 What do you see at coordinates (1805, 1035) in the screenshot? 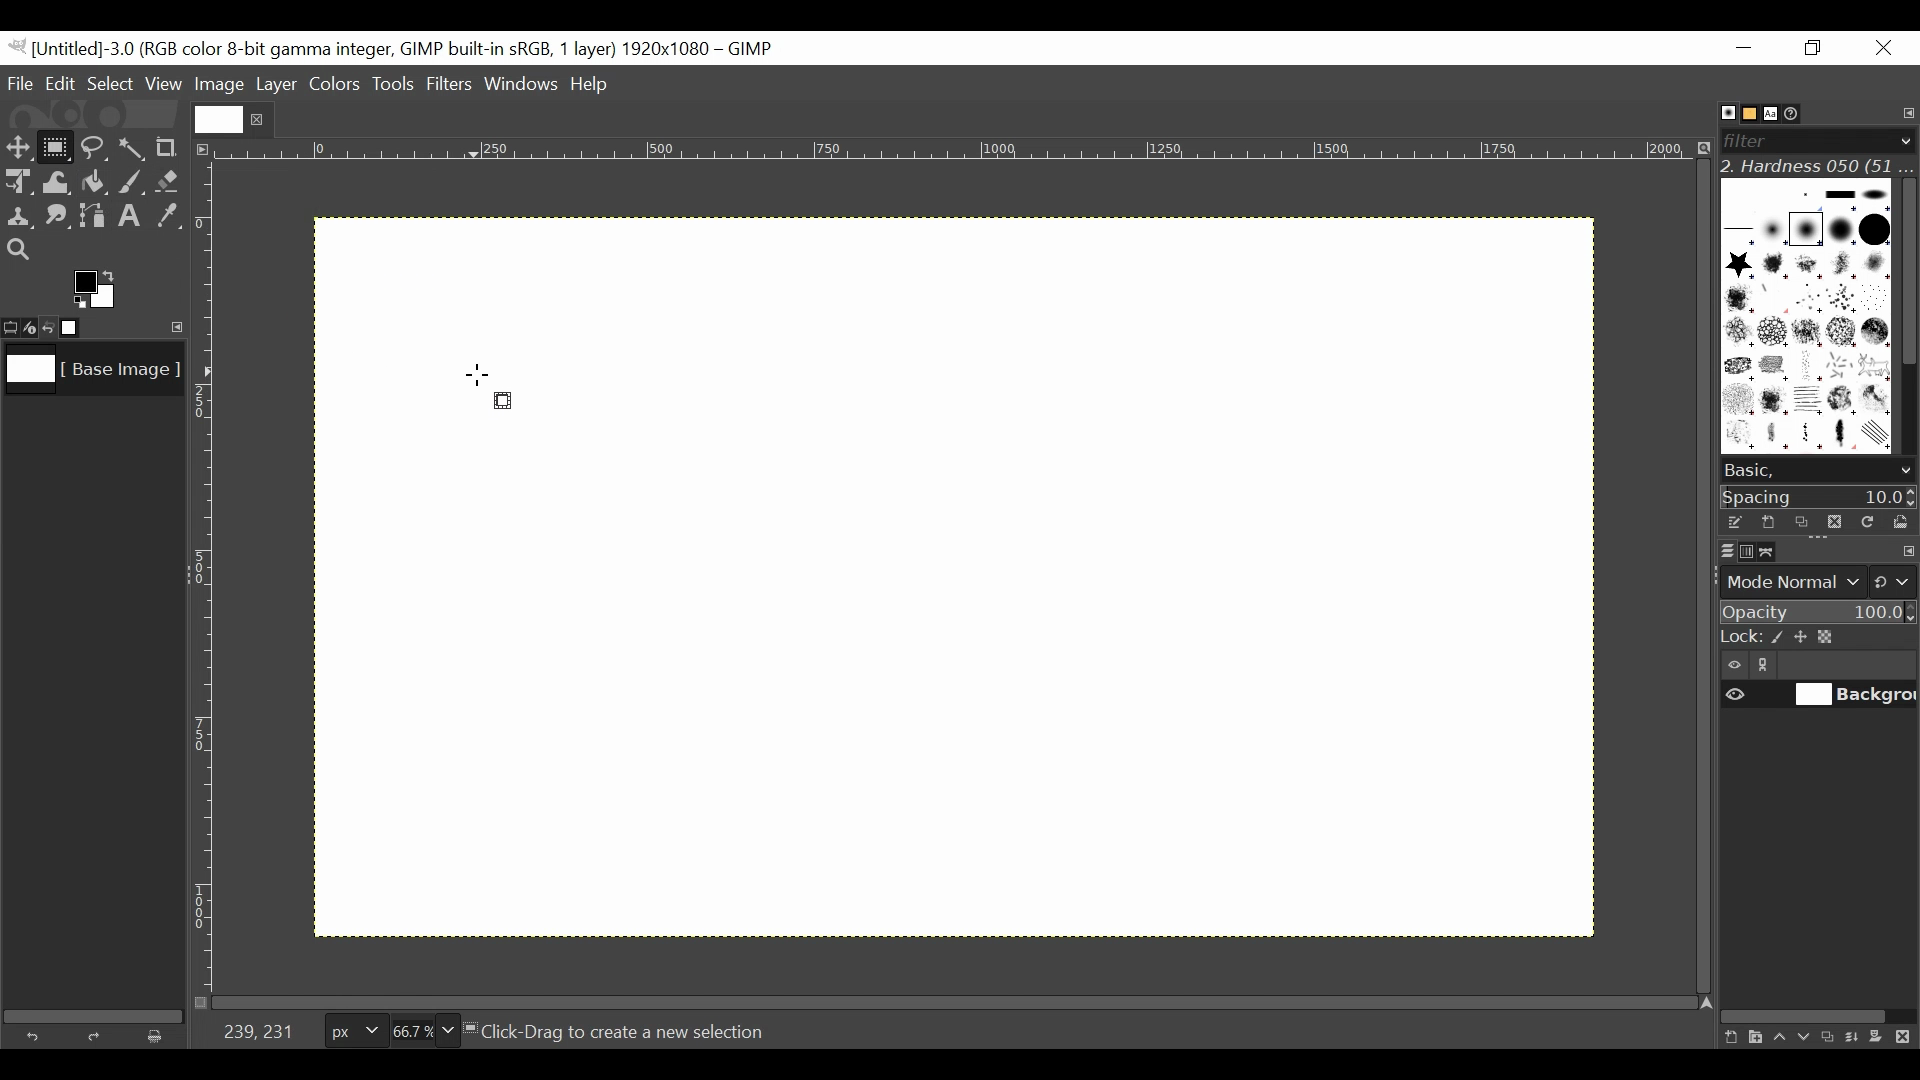
I see `Lower the layer` at bounding box center [1805, 1035].